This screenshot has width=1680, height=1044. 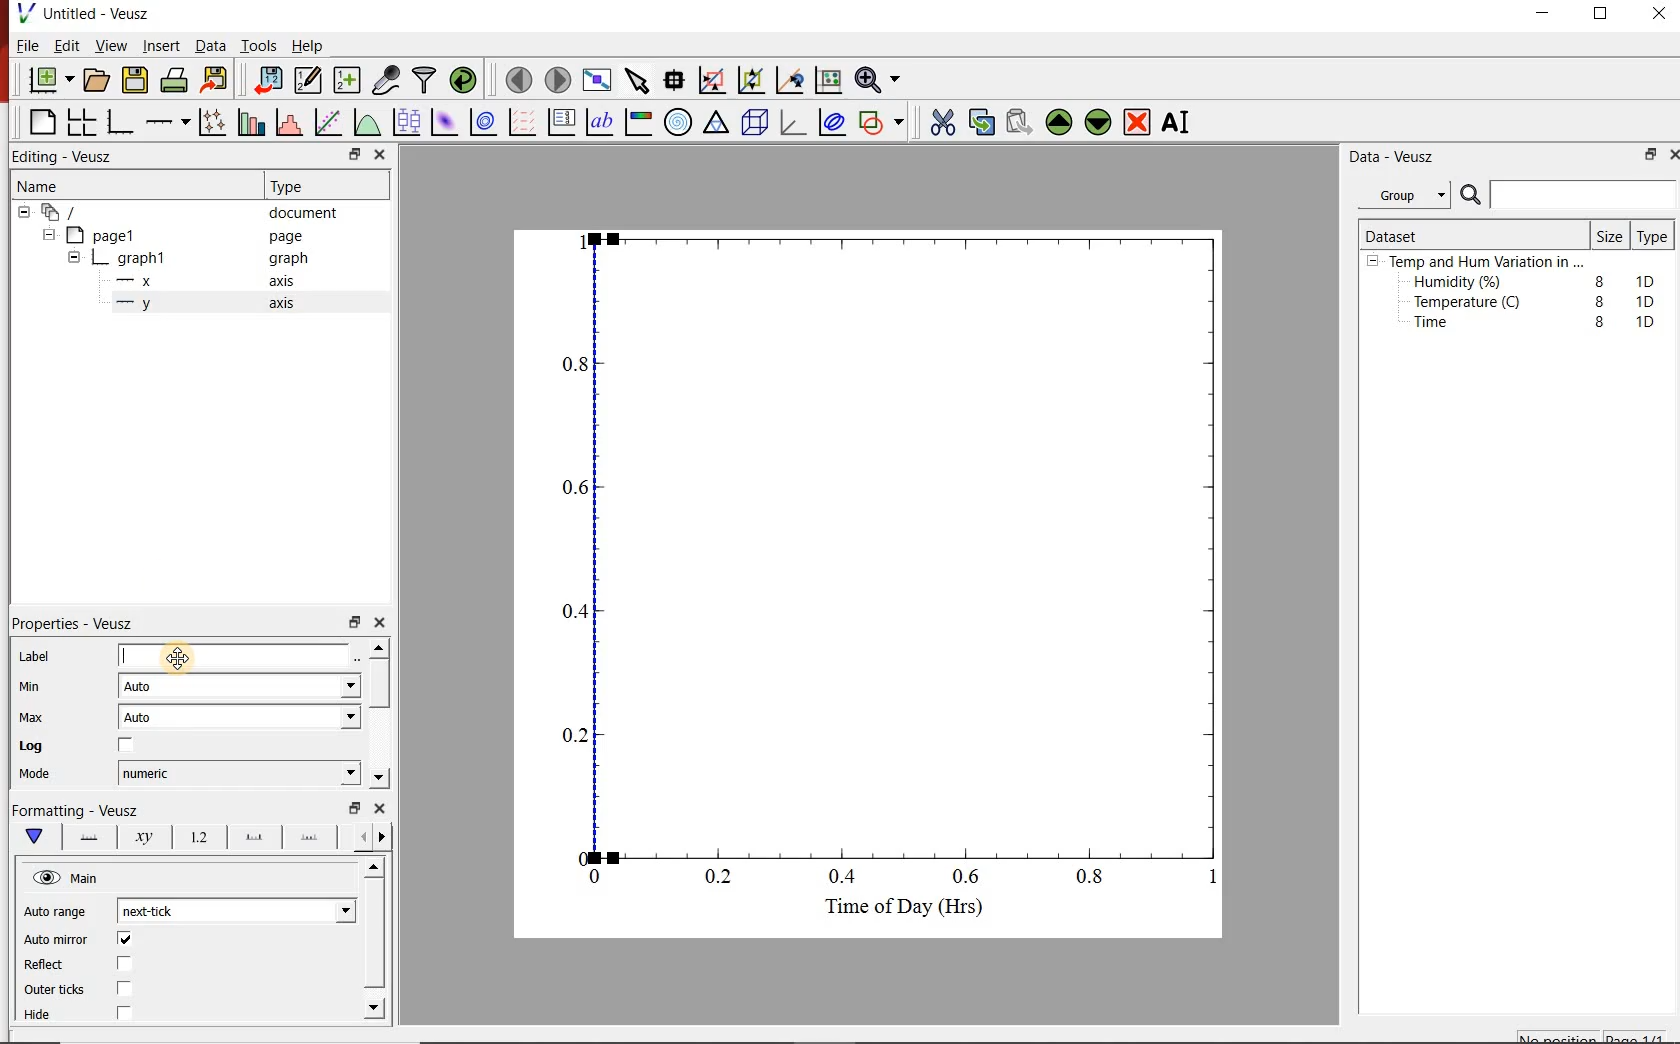 What do you see at coordinates (596, 876) in the screenshot?
I see `0` at bounding box center [596, 876].